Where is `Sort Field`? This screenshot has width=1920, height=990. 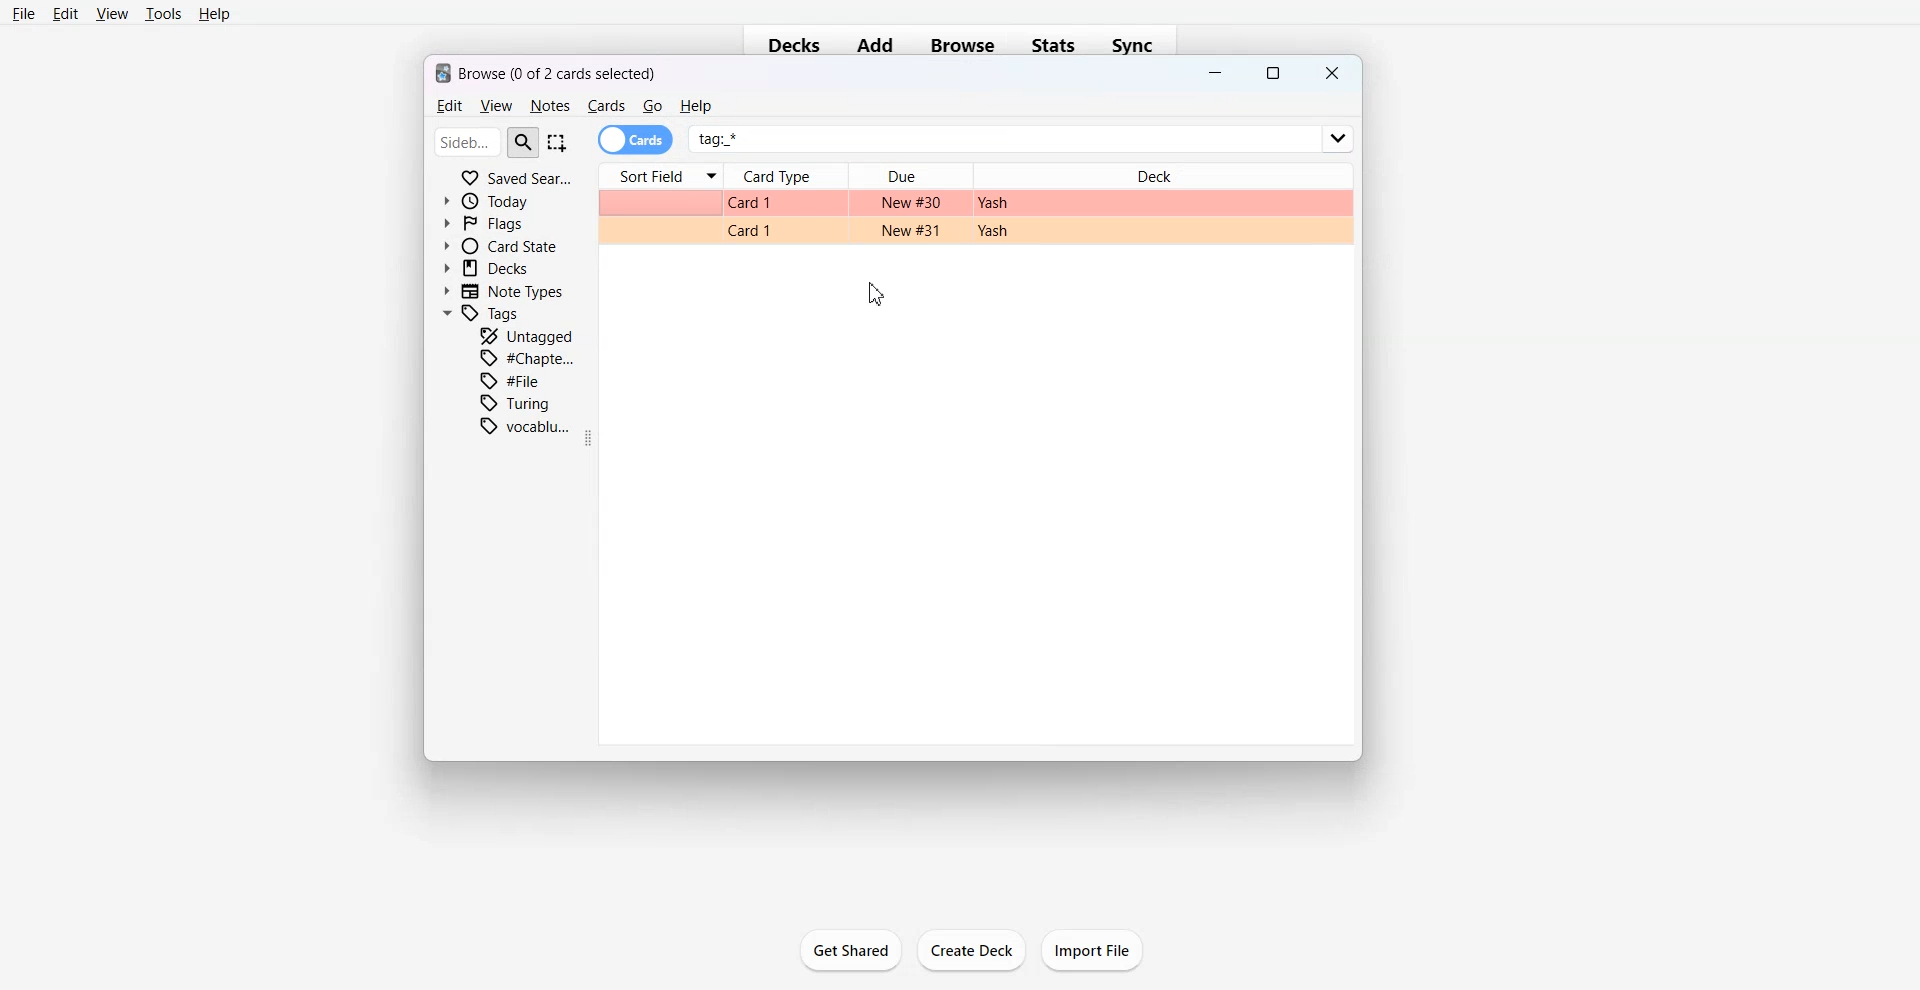
Sort Field is located at coordinates (660, 176).